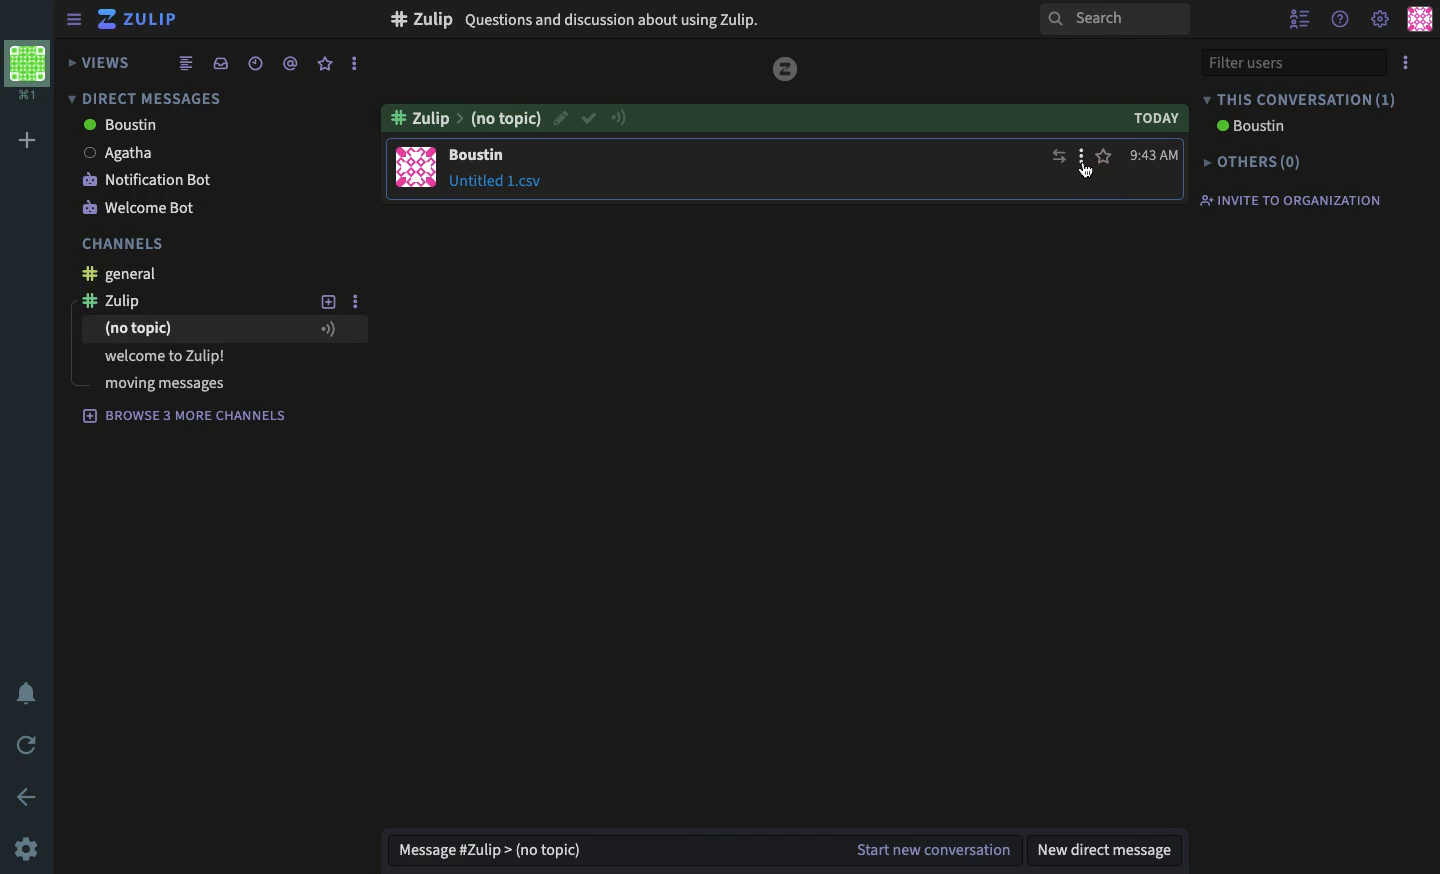 The width and height of the screenshot is (1440, 874). Describe the element at coordinates (186, 64) in the screenshot. I see `combined feed` at that location.